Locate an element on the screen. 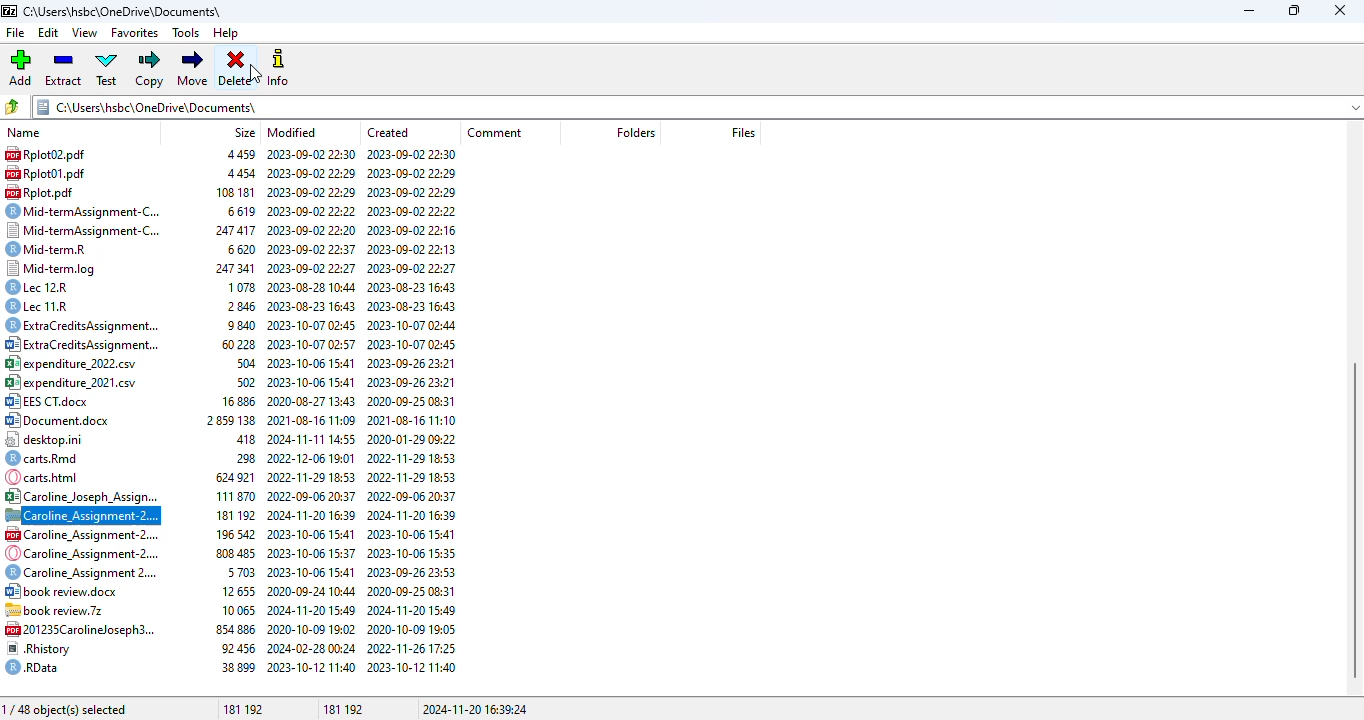 The height and width of the screenshot is (720, 1364). 2024-11-20 16:39 is located at coordinates (313, 514).